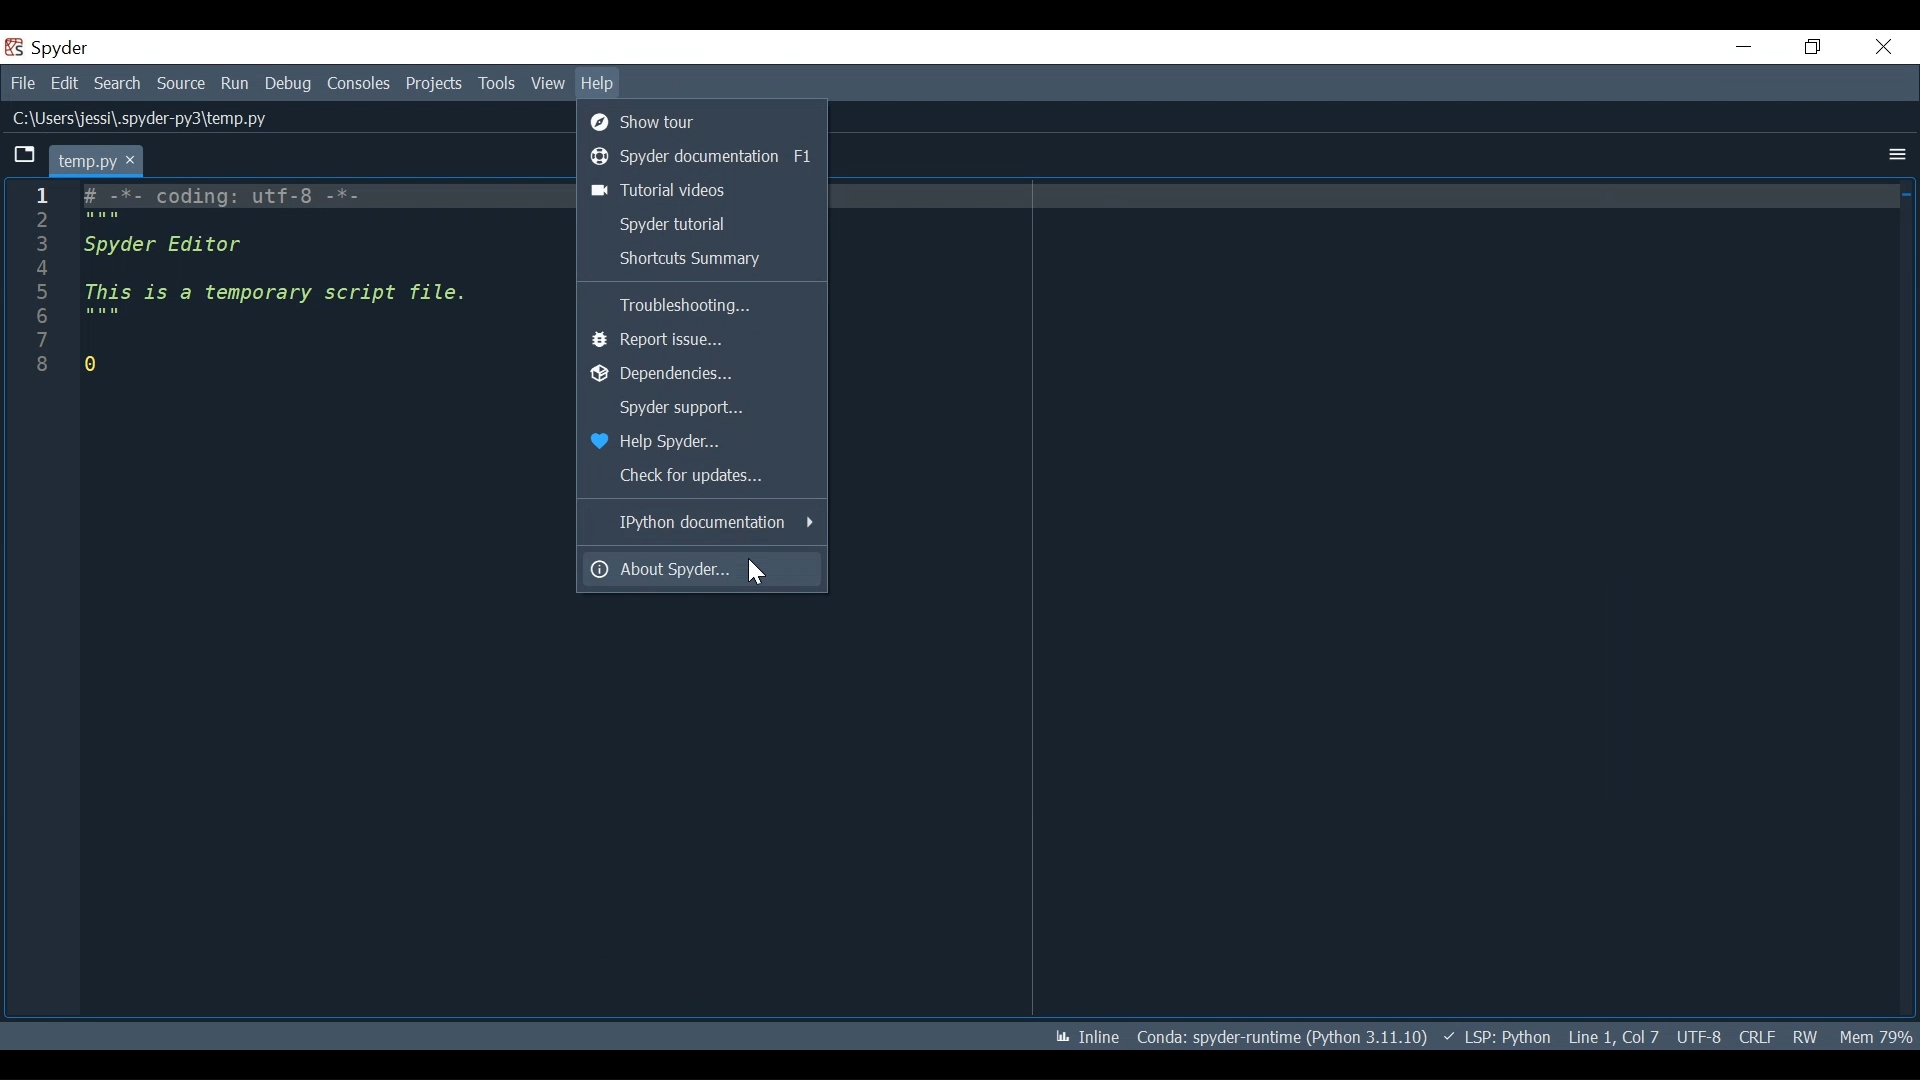 Image resolution: width=1920 pixels, height=1080 pixels. Describe the element at coordinates (1613, 1034) in the screenshot. I see `Line 1, Col 7` at that location.